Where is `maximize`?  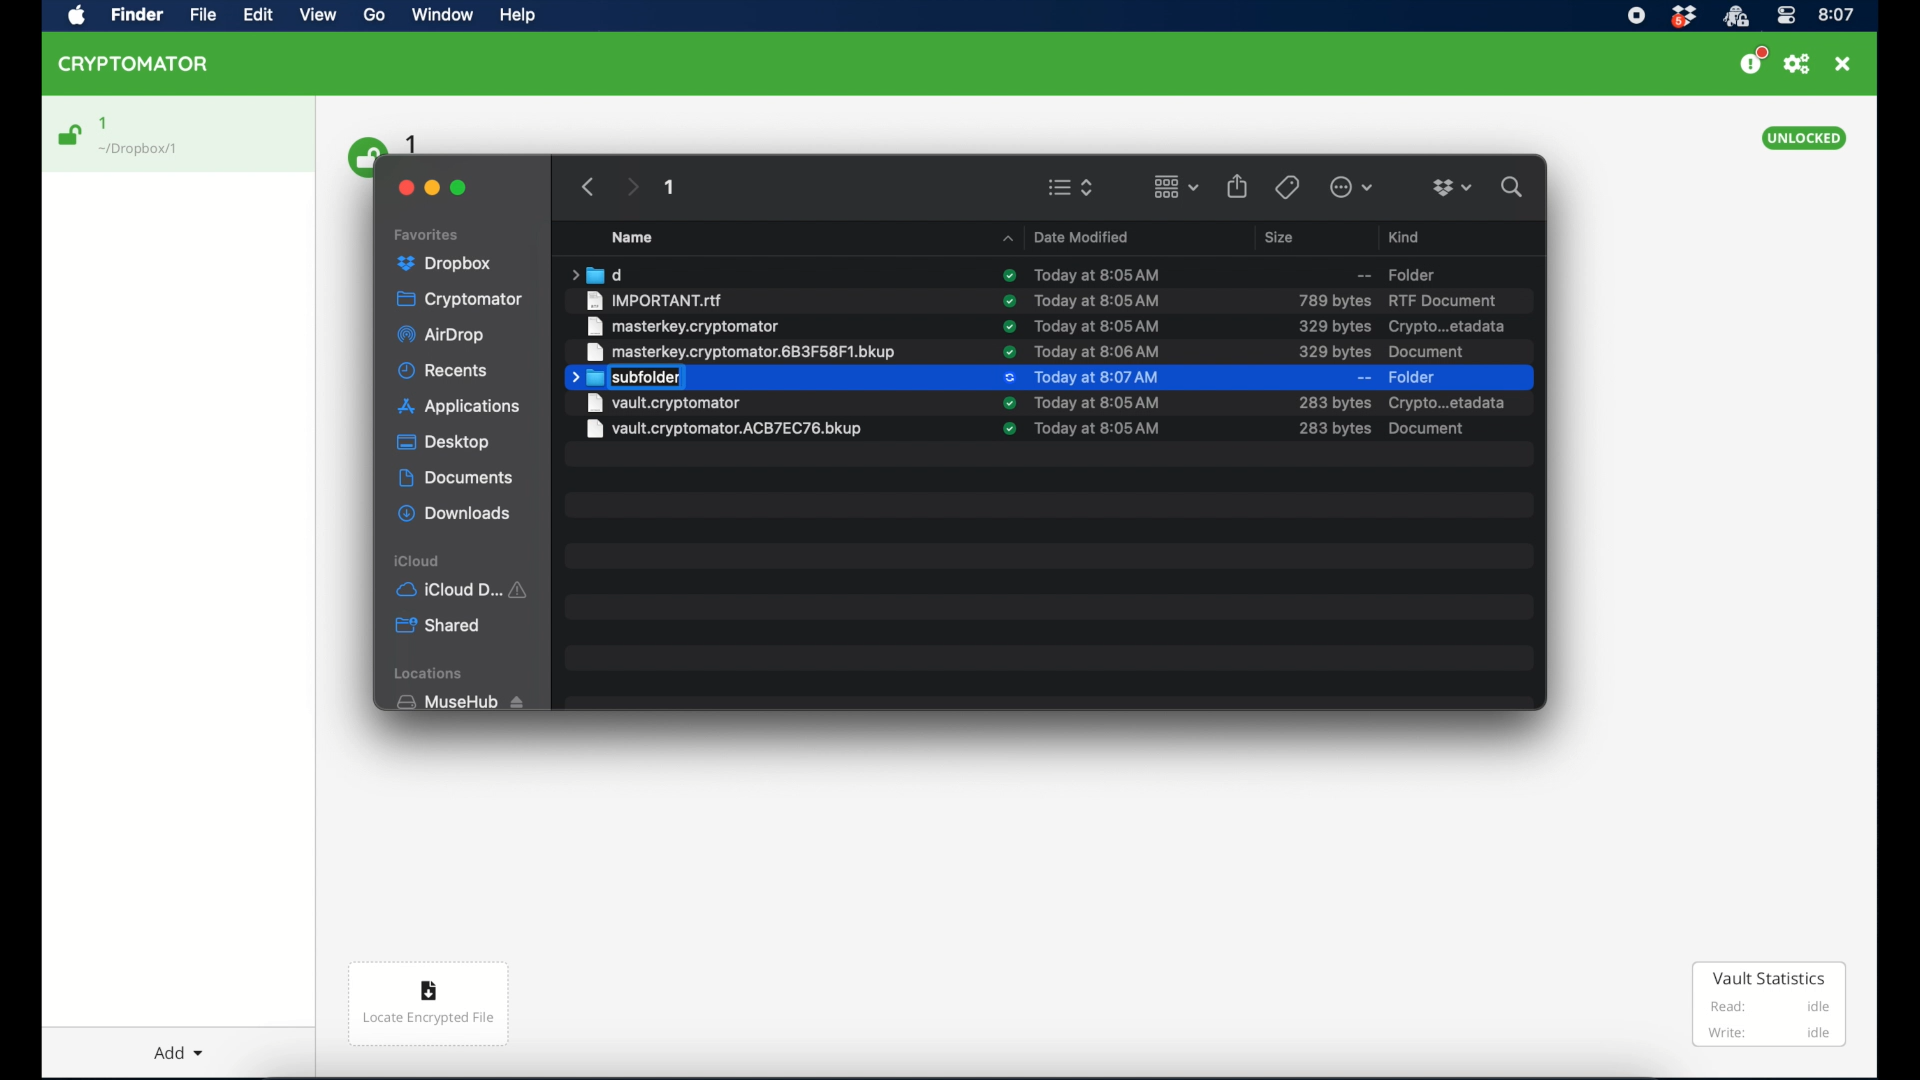 maximize is located at coordinates (460, 188).